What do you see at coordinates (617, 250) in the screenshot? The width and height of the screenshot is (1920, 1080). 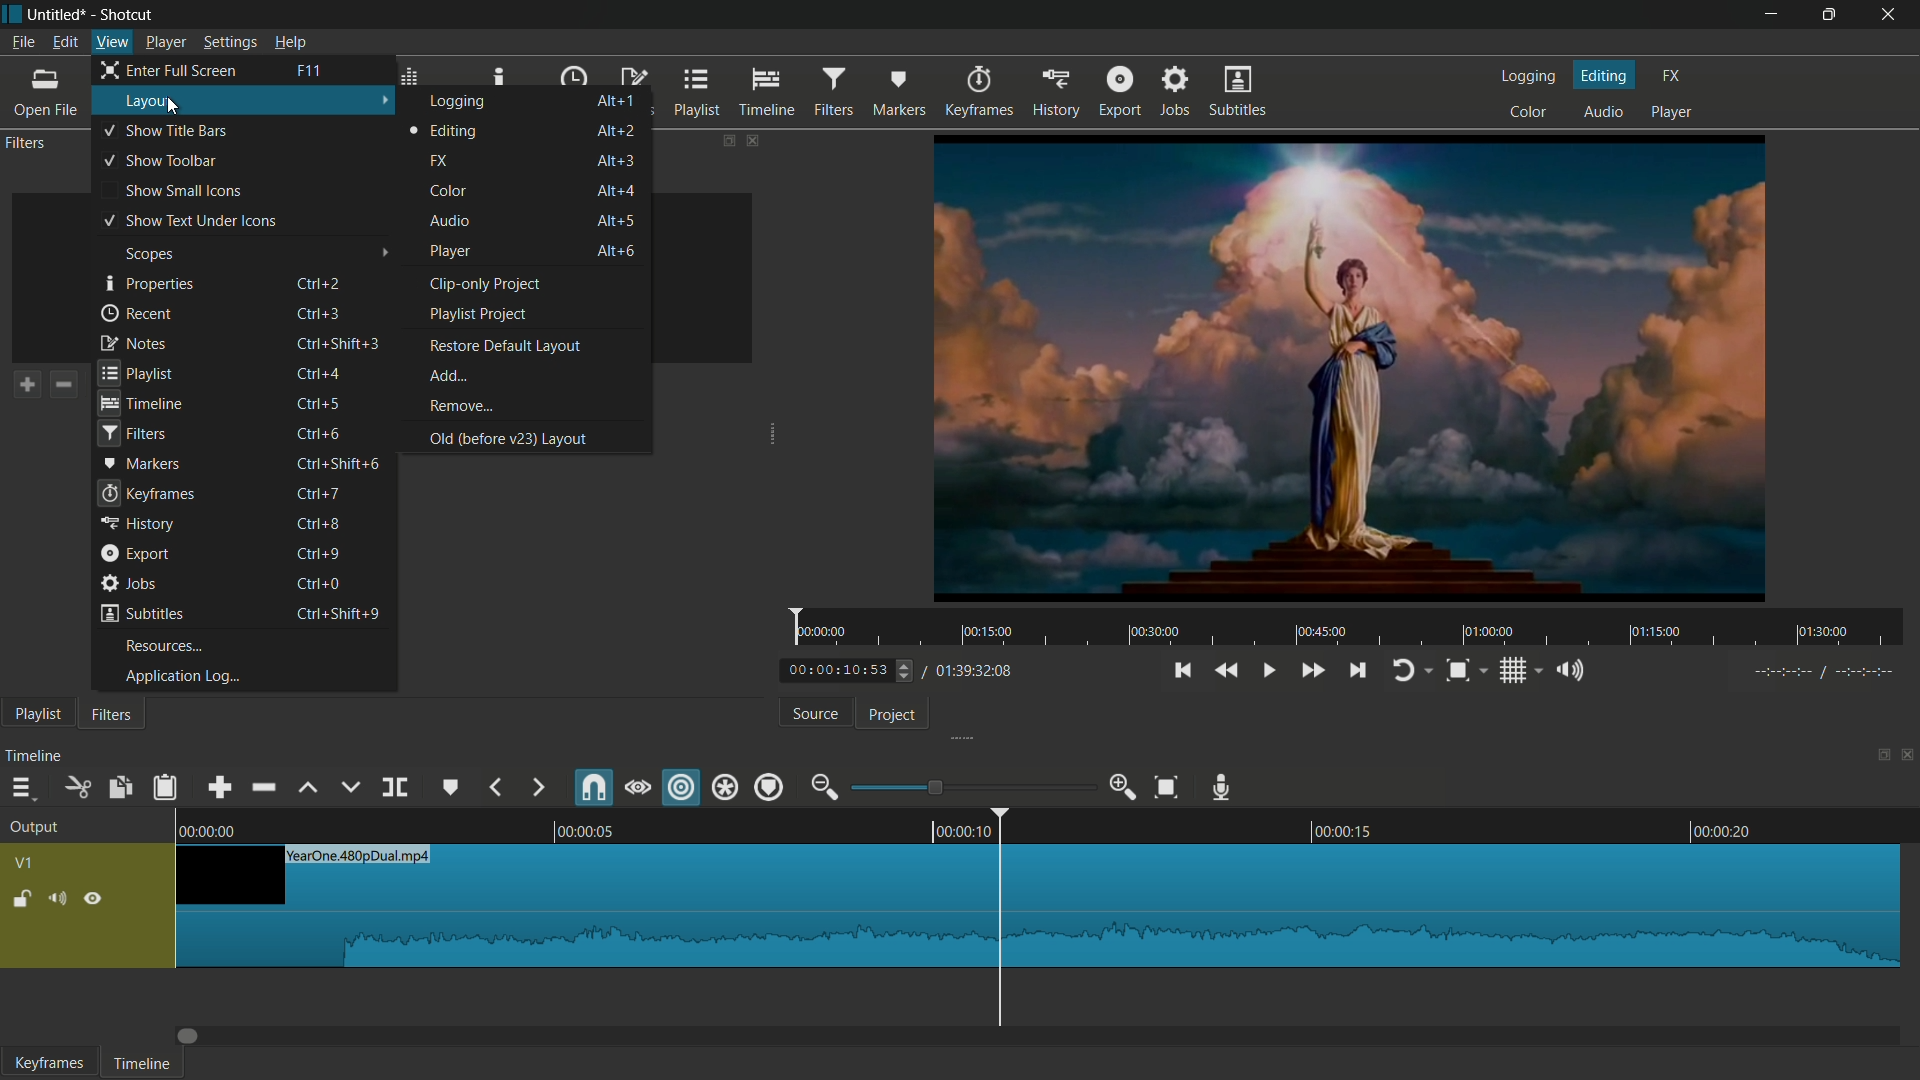 I see `keyboard shortcut` at bounding box center [617, 250].